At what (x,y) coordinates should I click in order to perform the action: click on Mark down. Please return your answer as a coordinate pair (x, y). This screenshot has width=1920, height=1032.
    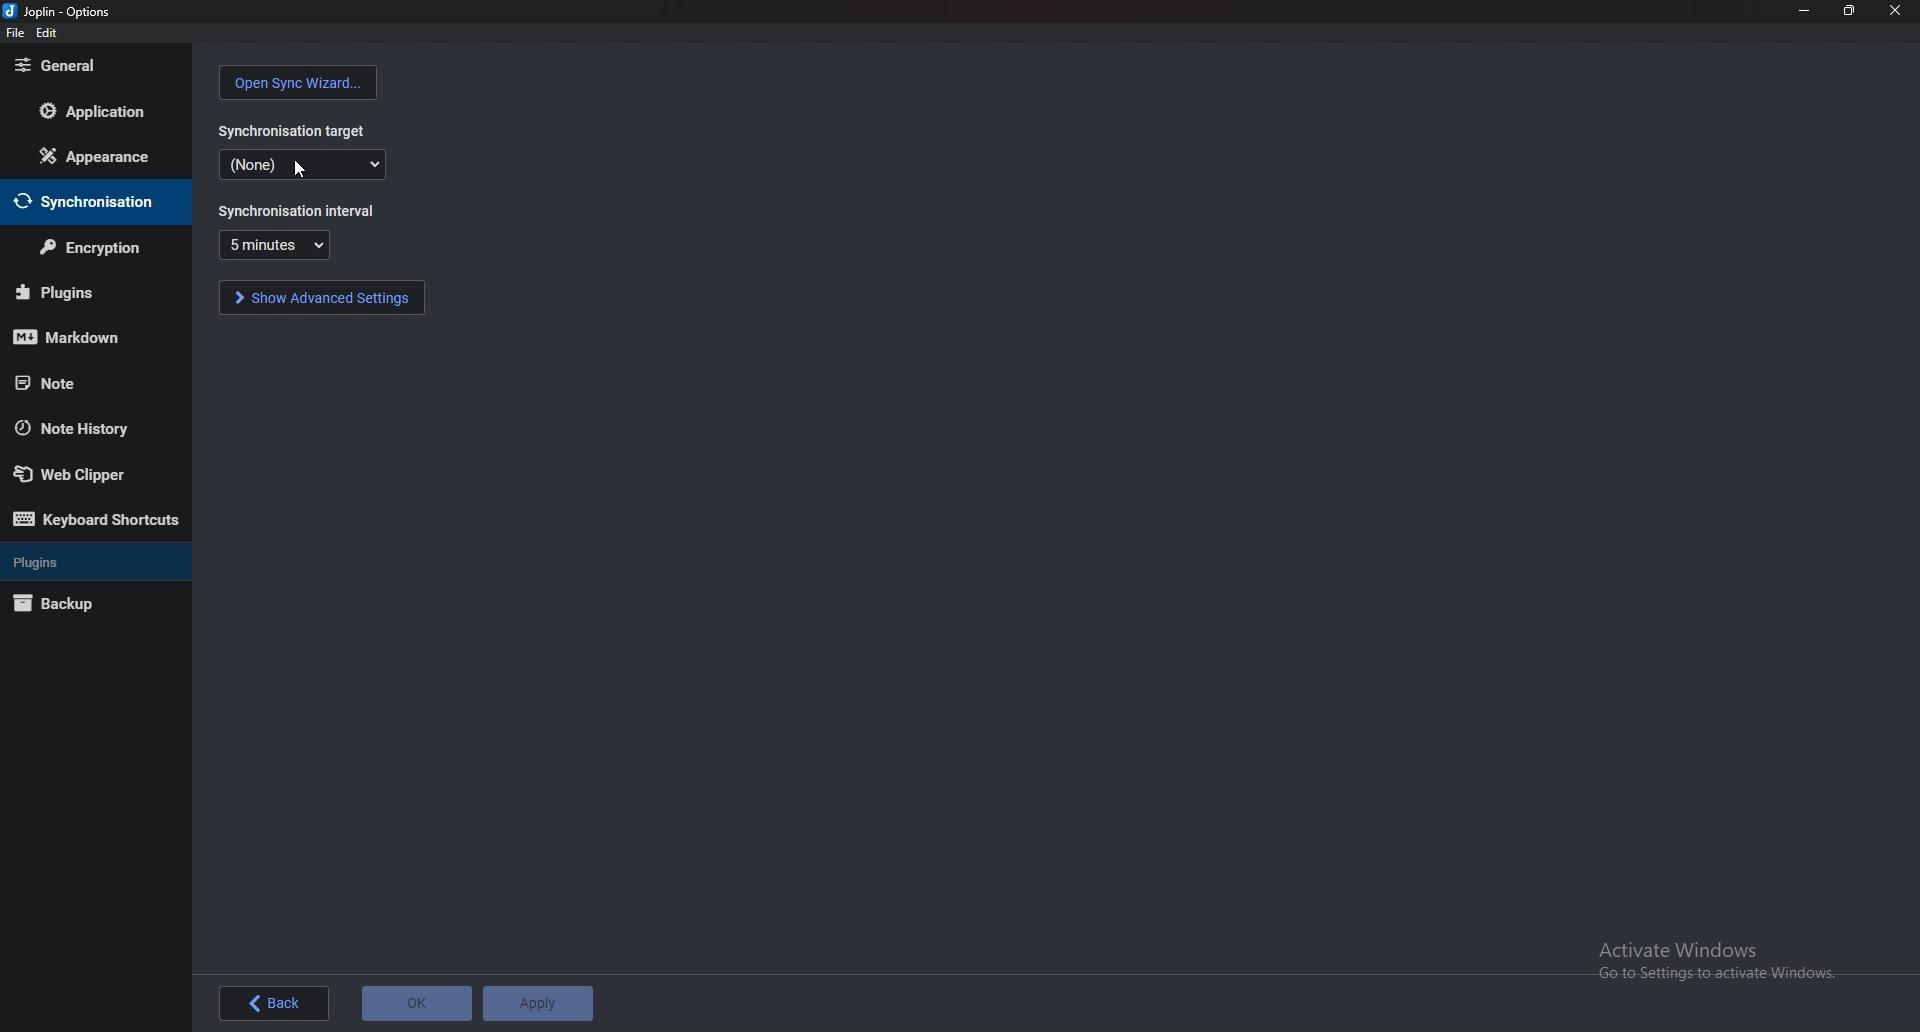
    Looking at the image, I should click on (90, 335).